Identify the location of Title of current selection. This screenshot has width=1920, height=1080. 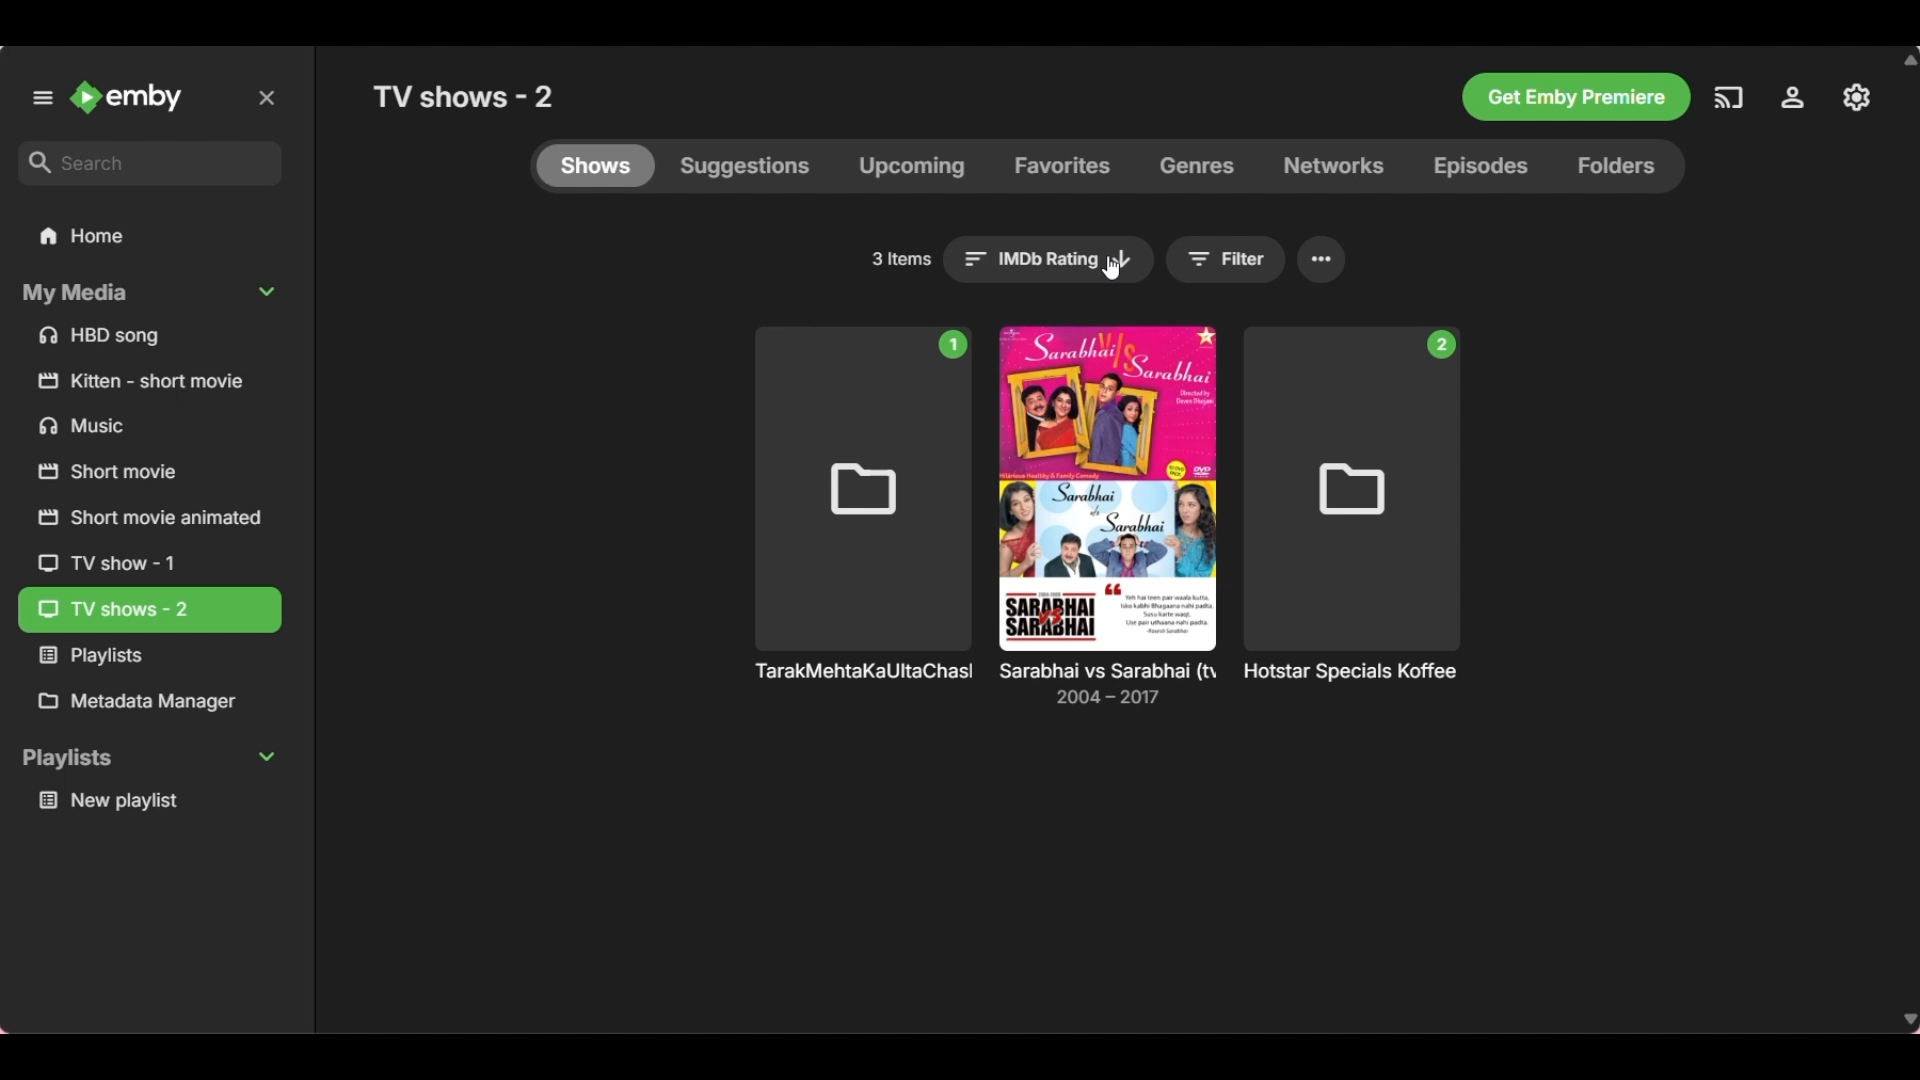
(467, 95).